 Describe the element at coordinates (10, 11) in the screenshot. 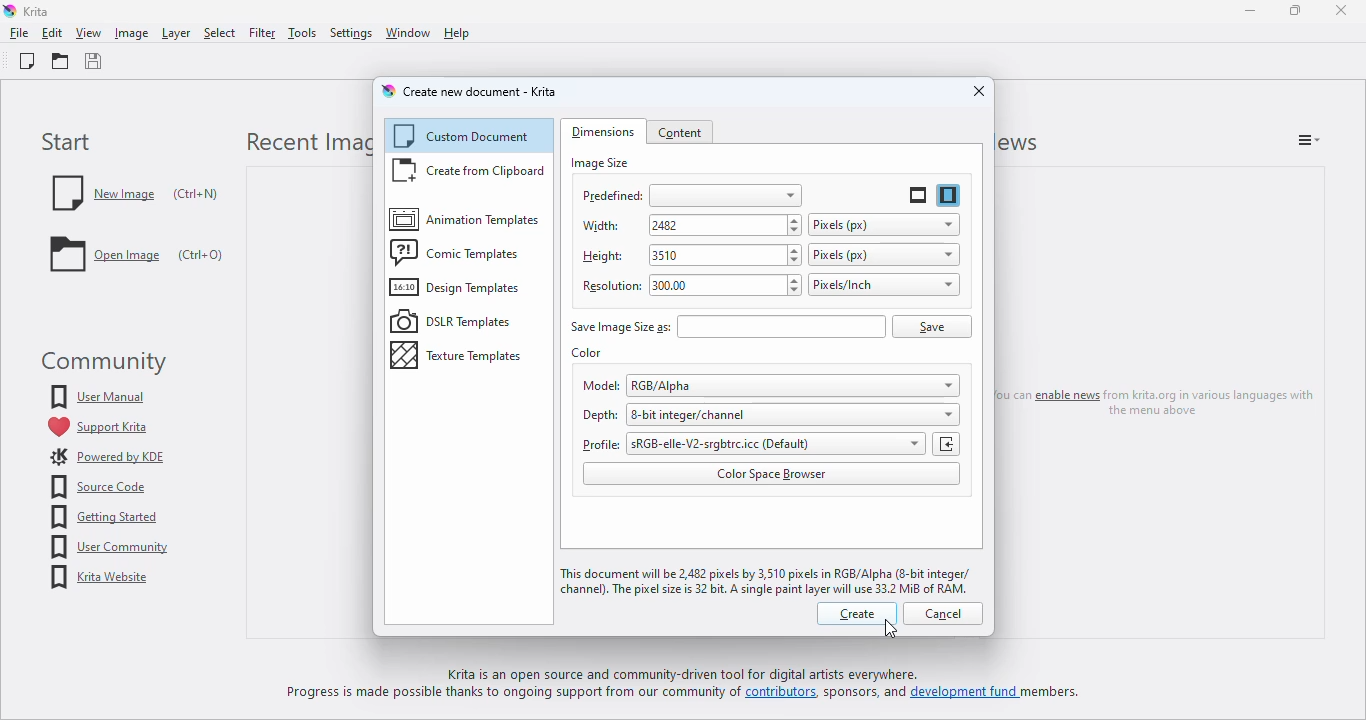

I see `Krita logo` at that location.